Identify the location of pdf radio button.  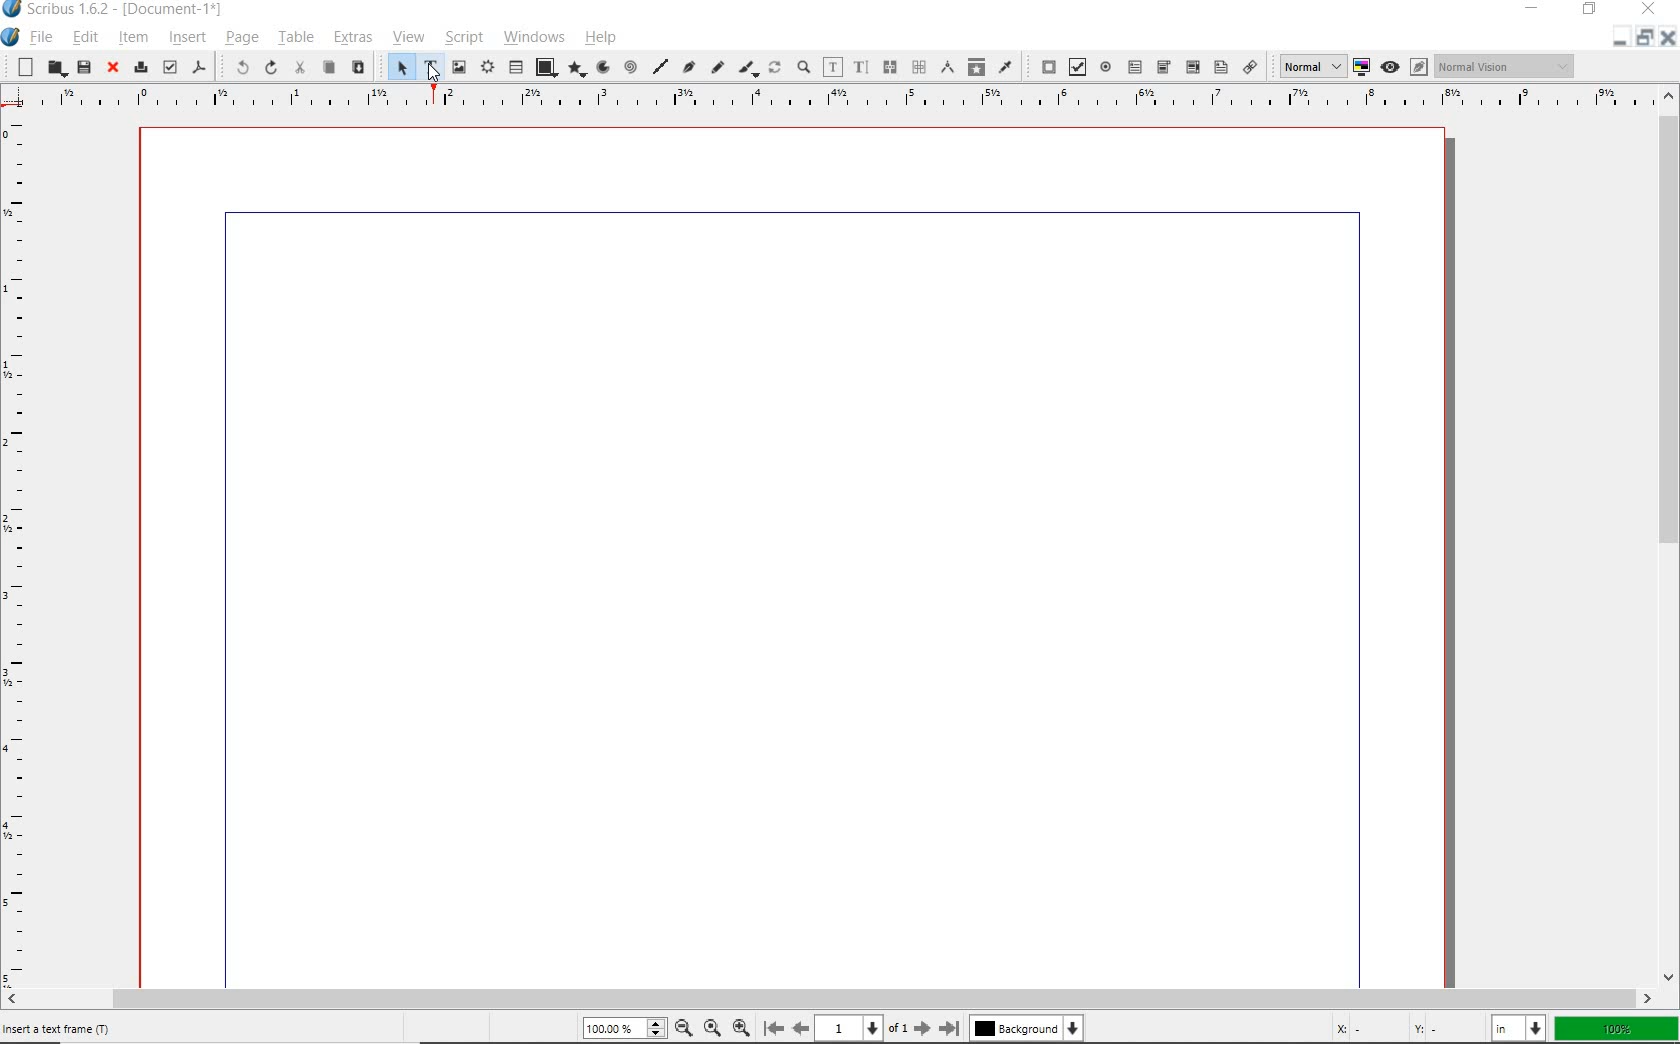
(1106, 67).